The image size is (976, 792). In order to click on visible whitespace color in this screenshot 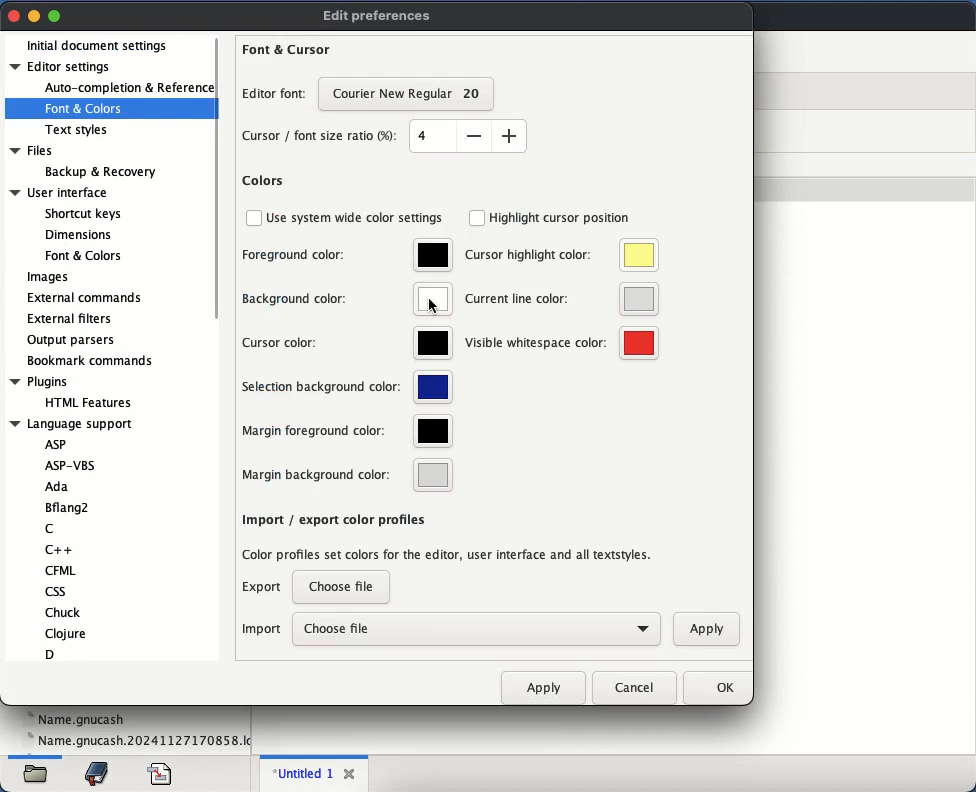, I will do `click(563, 344)`.